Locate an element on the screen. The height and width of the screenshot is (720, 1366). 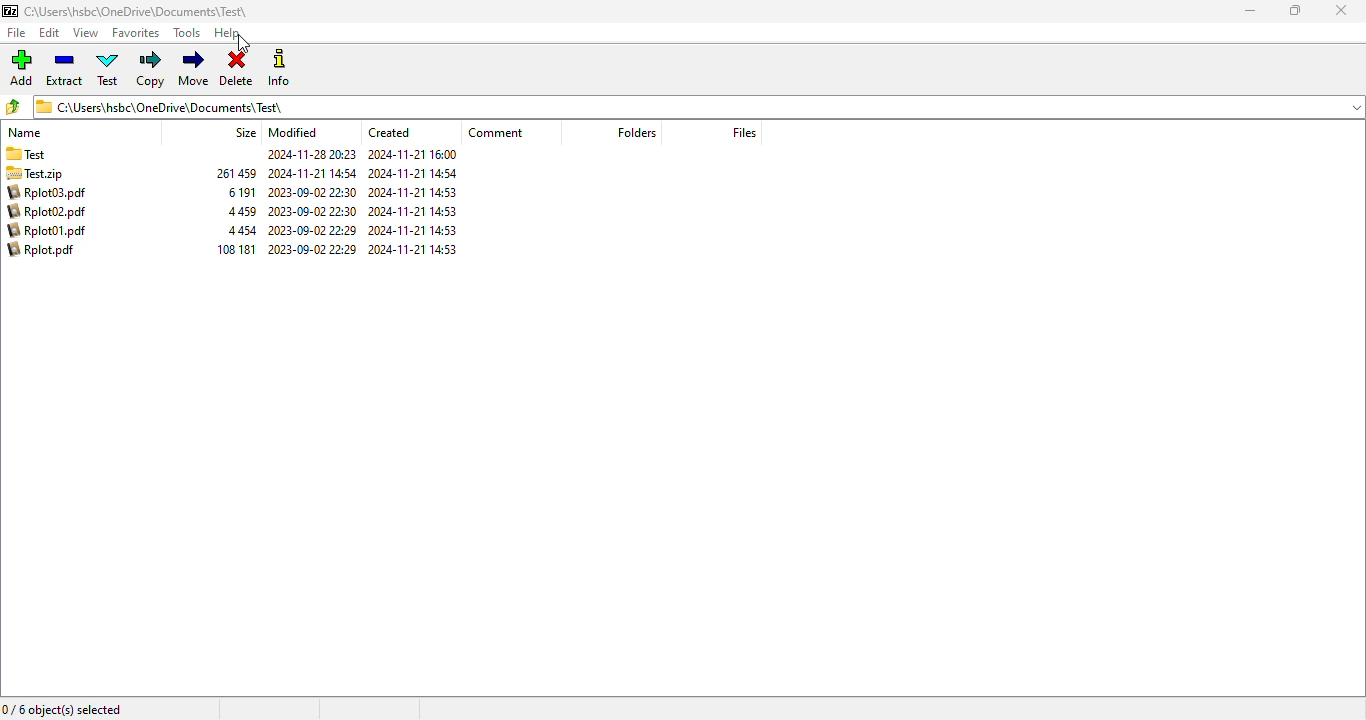
browse folders is located at coordinates (13, 106).